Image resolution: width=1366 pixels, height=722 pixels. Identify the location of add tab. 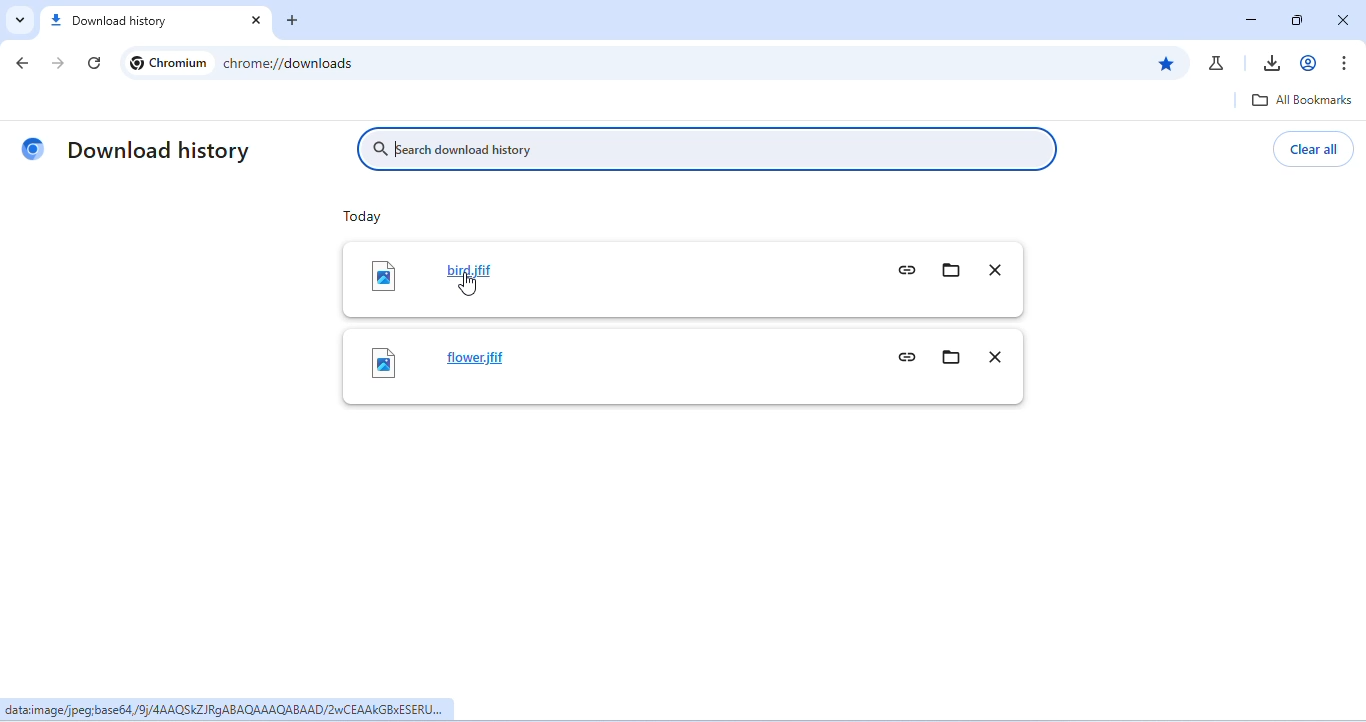
(296, 20).